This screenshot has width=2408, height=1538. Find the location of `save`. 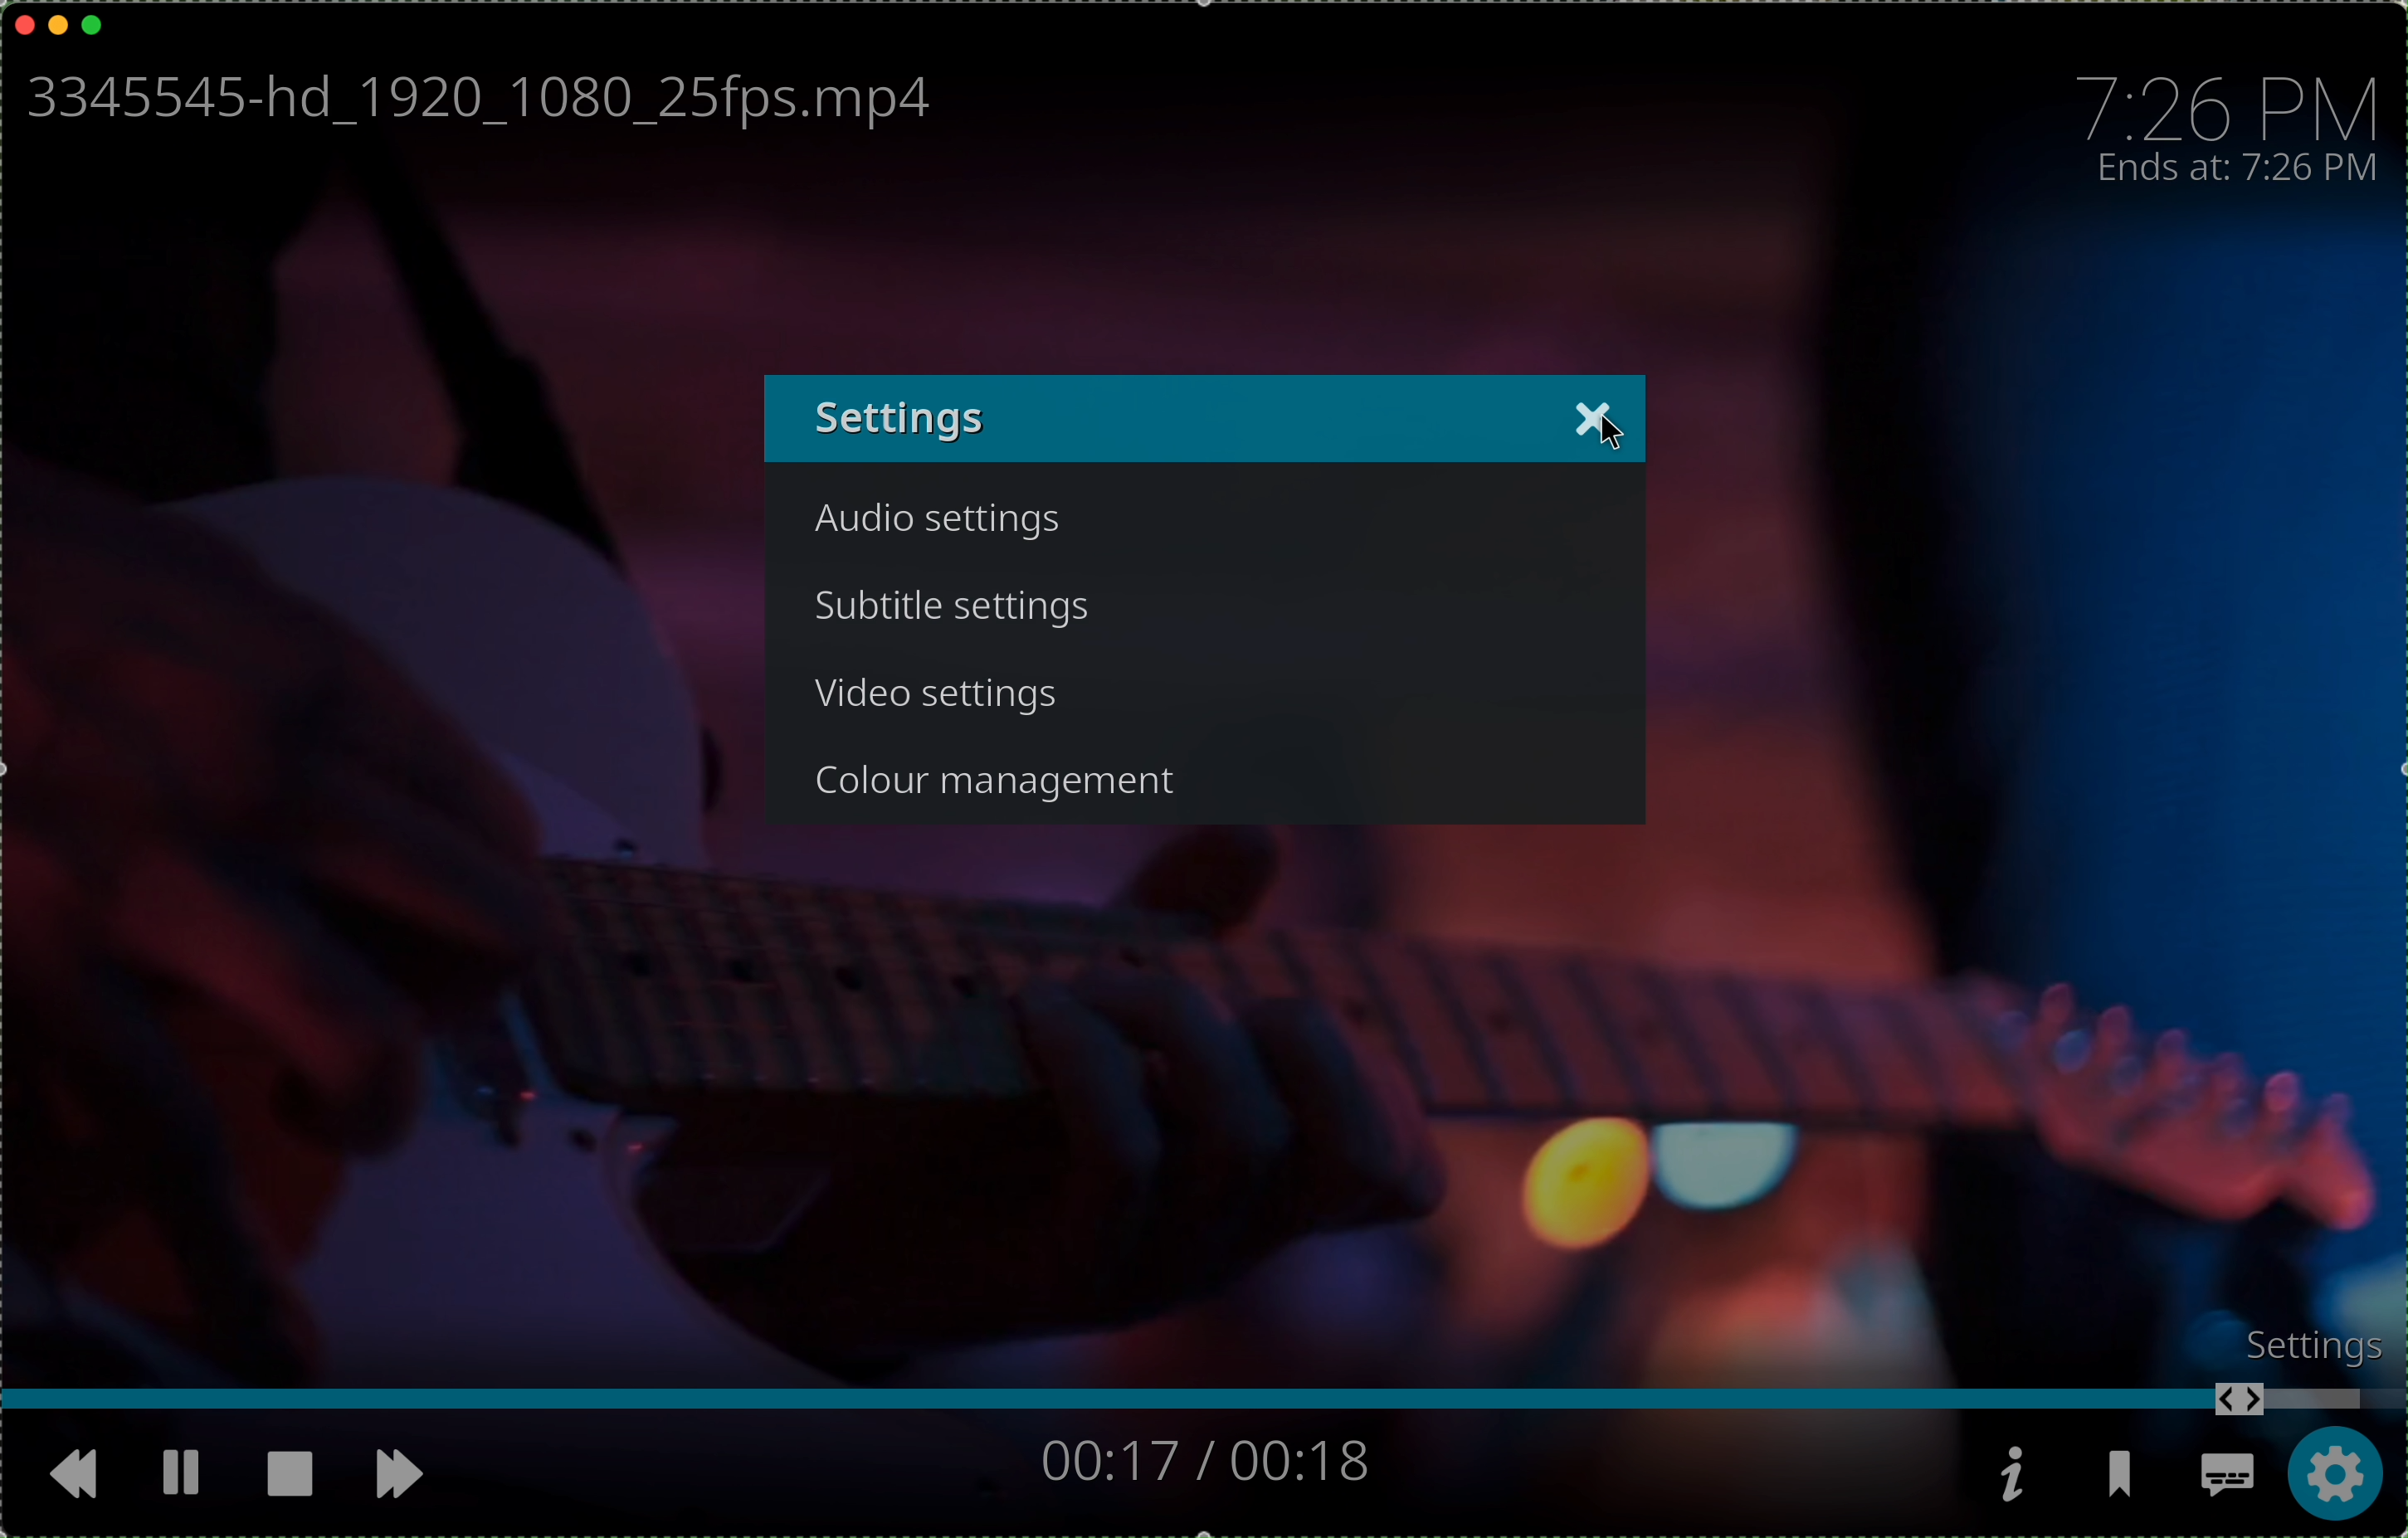

save is located at coordinates (2125, 1481).